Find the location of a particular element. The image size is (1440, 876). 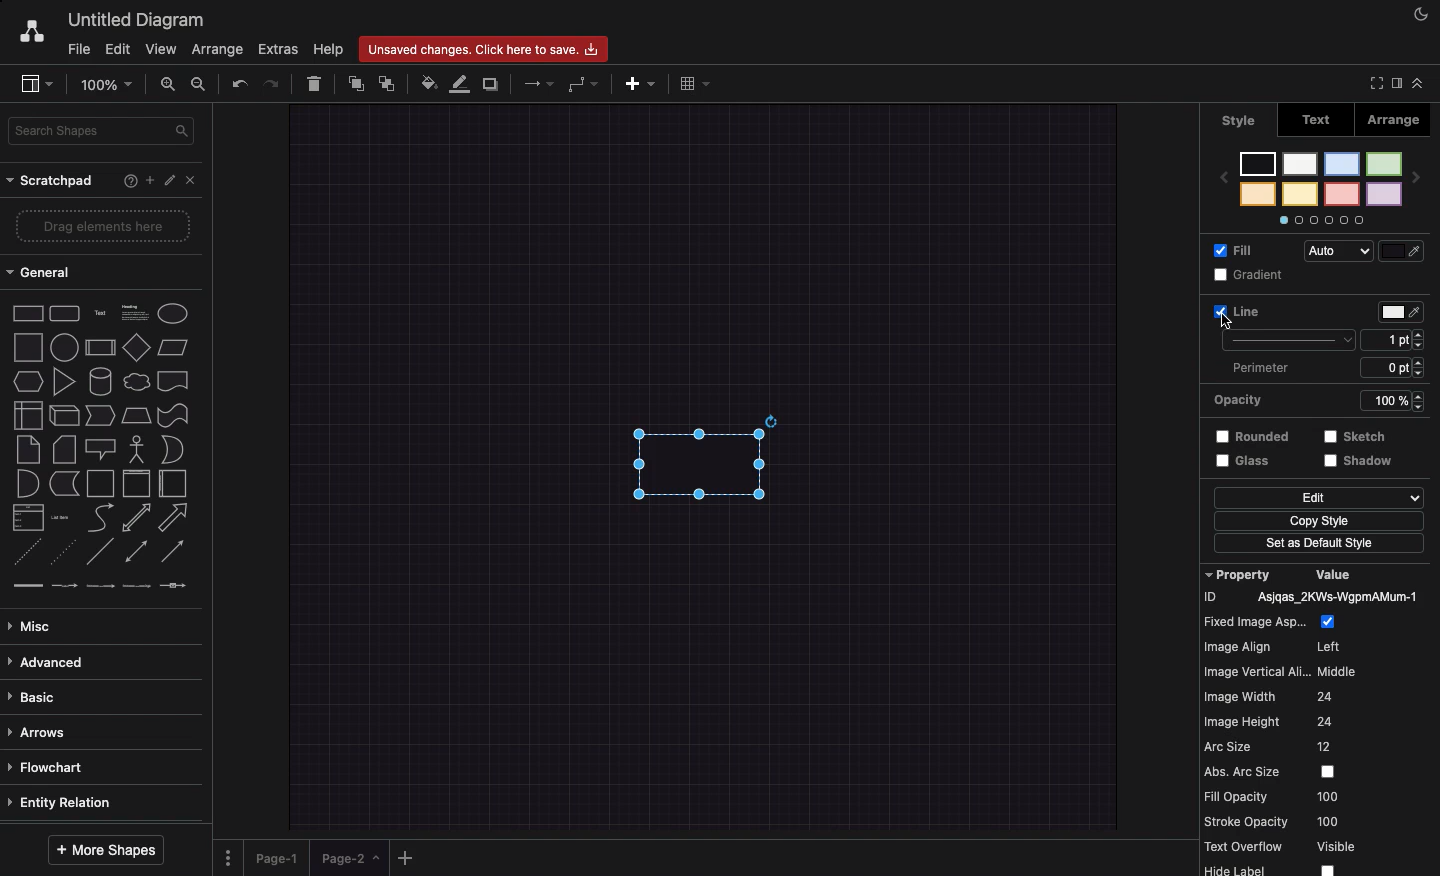

and is located at coordinates (27, 484).